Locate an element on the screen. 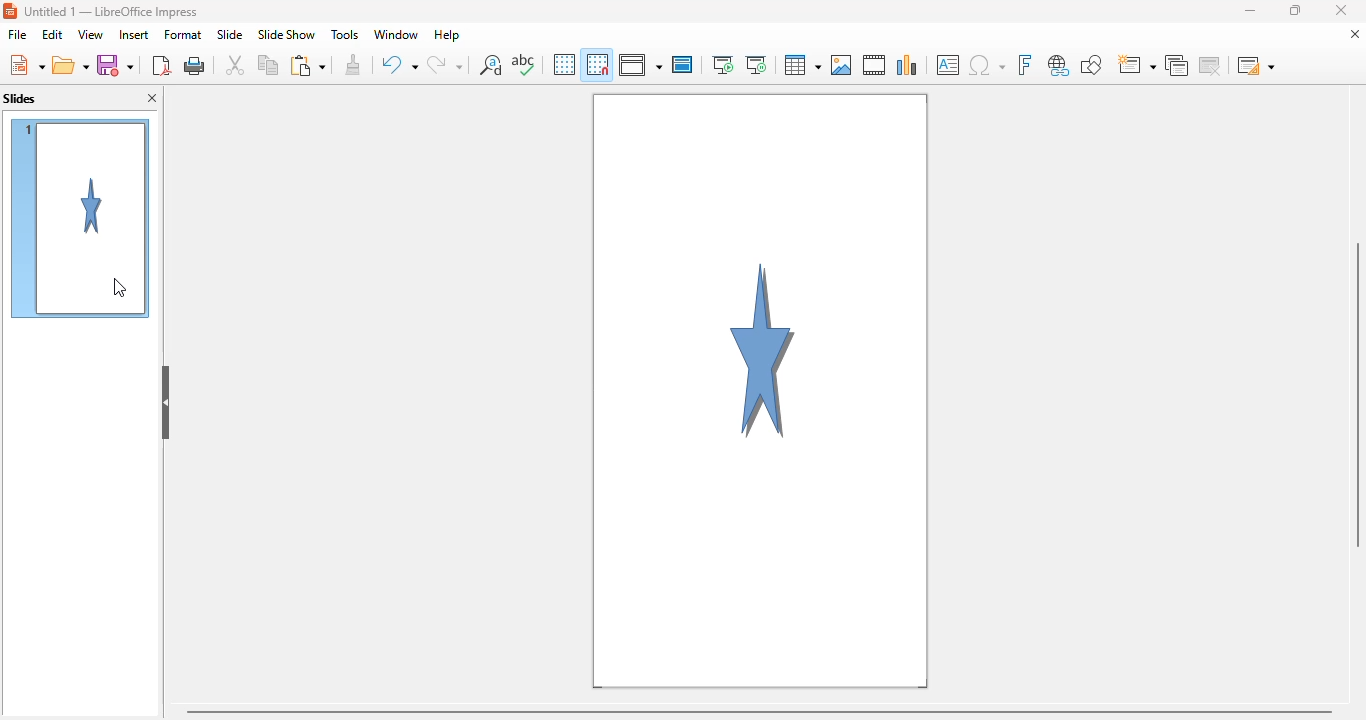 The width and height of the screenshot is (1366, 720). insert chart is located at coordinates (908, 65).